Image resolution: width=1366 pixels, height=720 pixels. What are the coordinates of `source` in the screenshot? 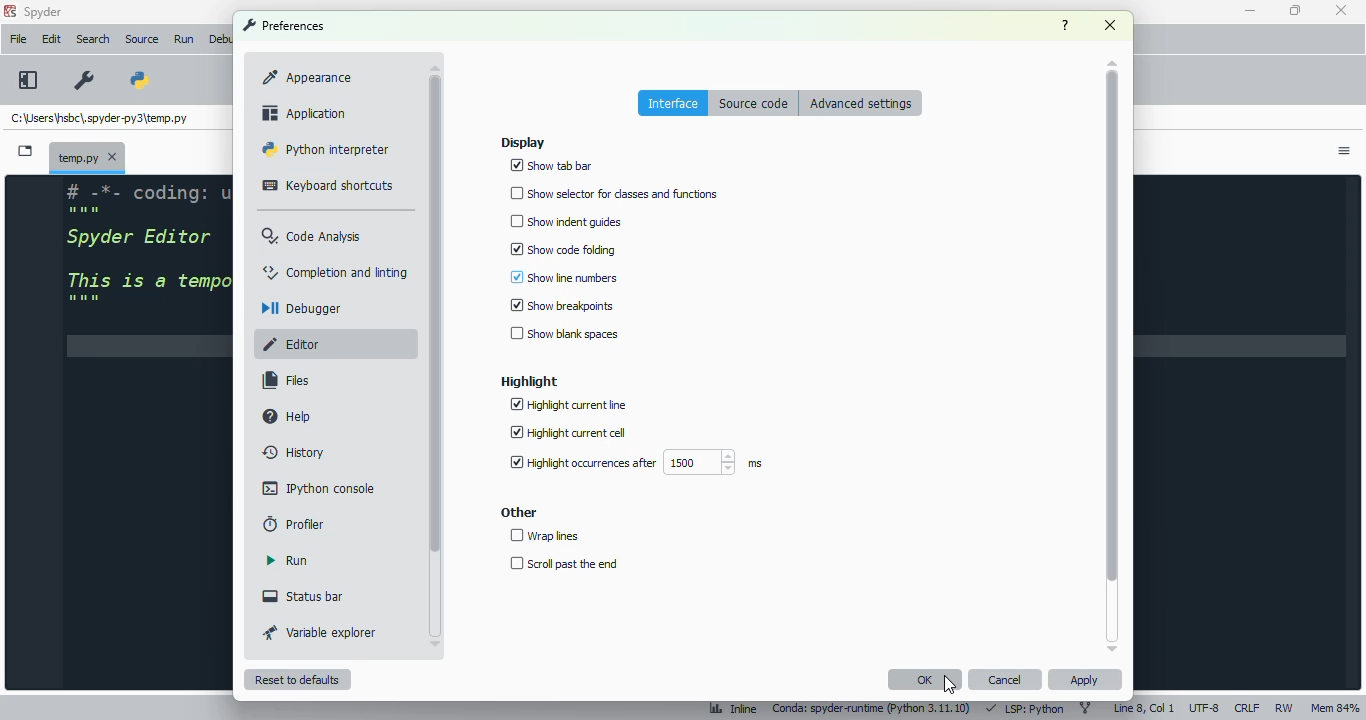 It's located at (142, 39).